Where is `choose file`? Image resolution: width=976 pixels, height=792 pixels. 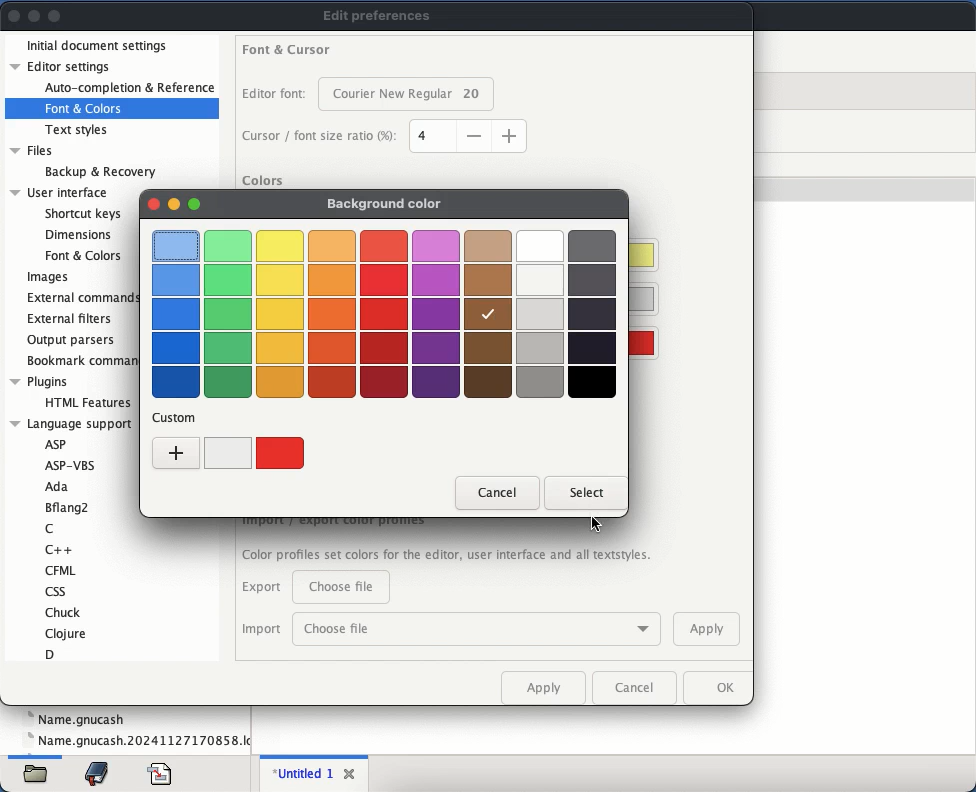 choose file is located at coordinates (477, 628).